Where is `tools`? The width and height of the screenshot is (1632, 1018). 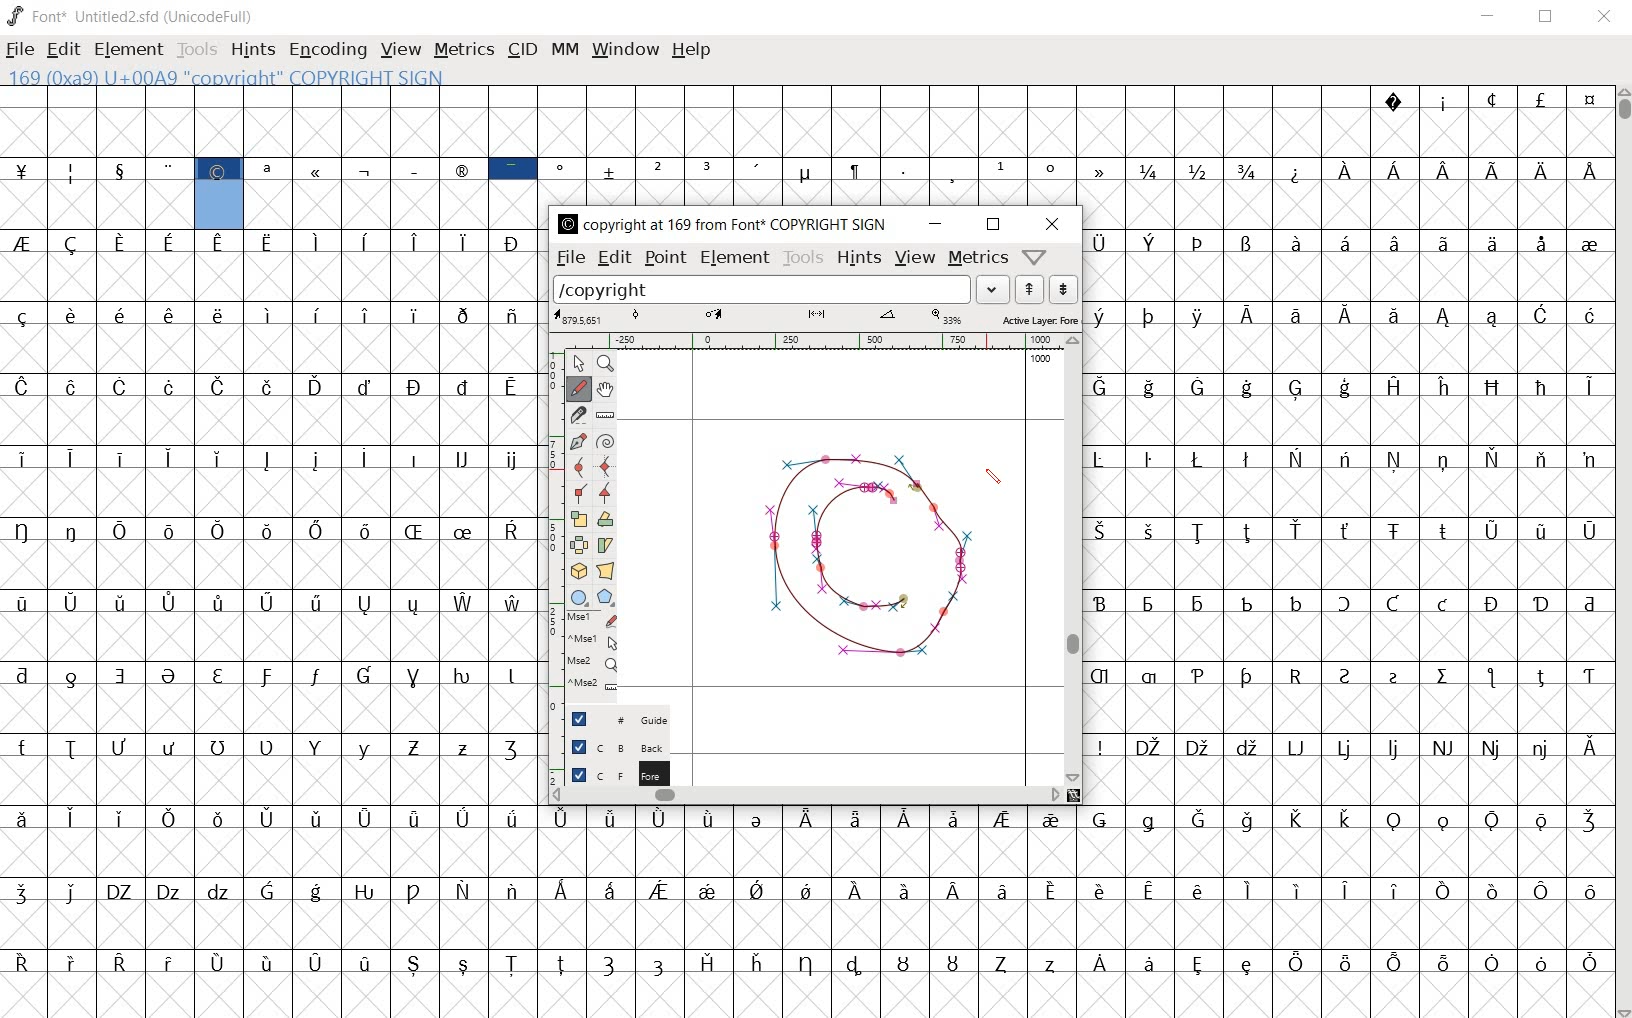
tools is located at coordinates (802, 257).